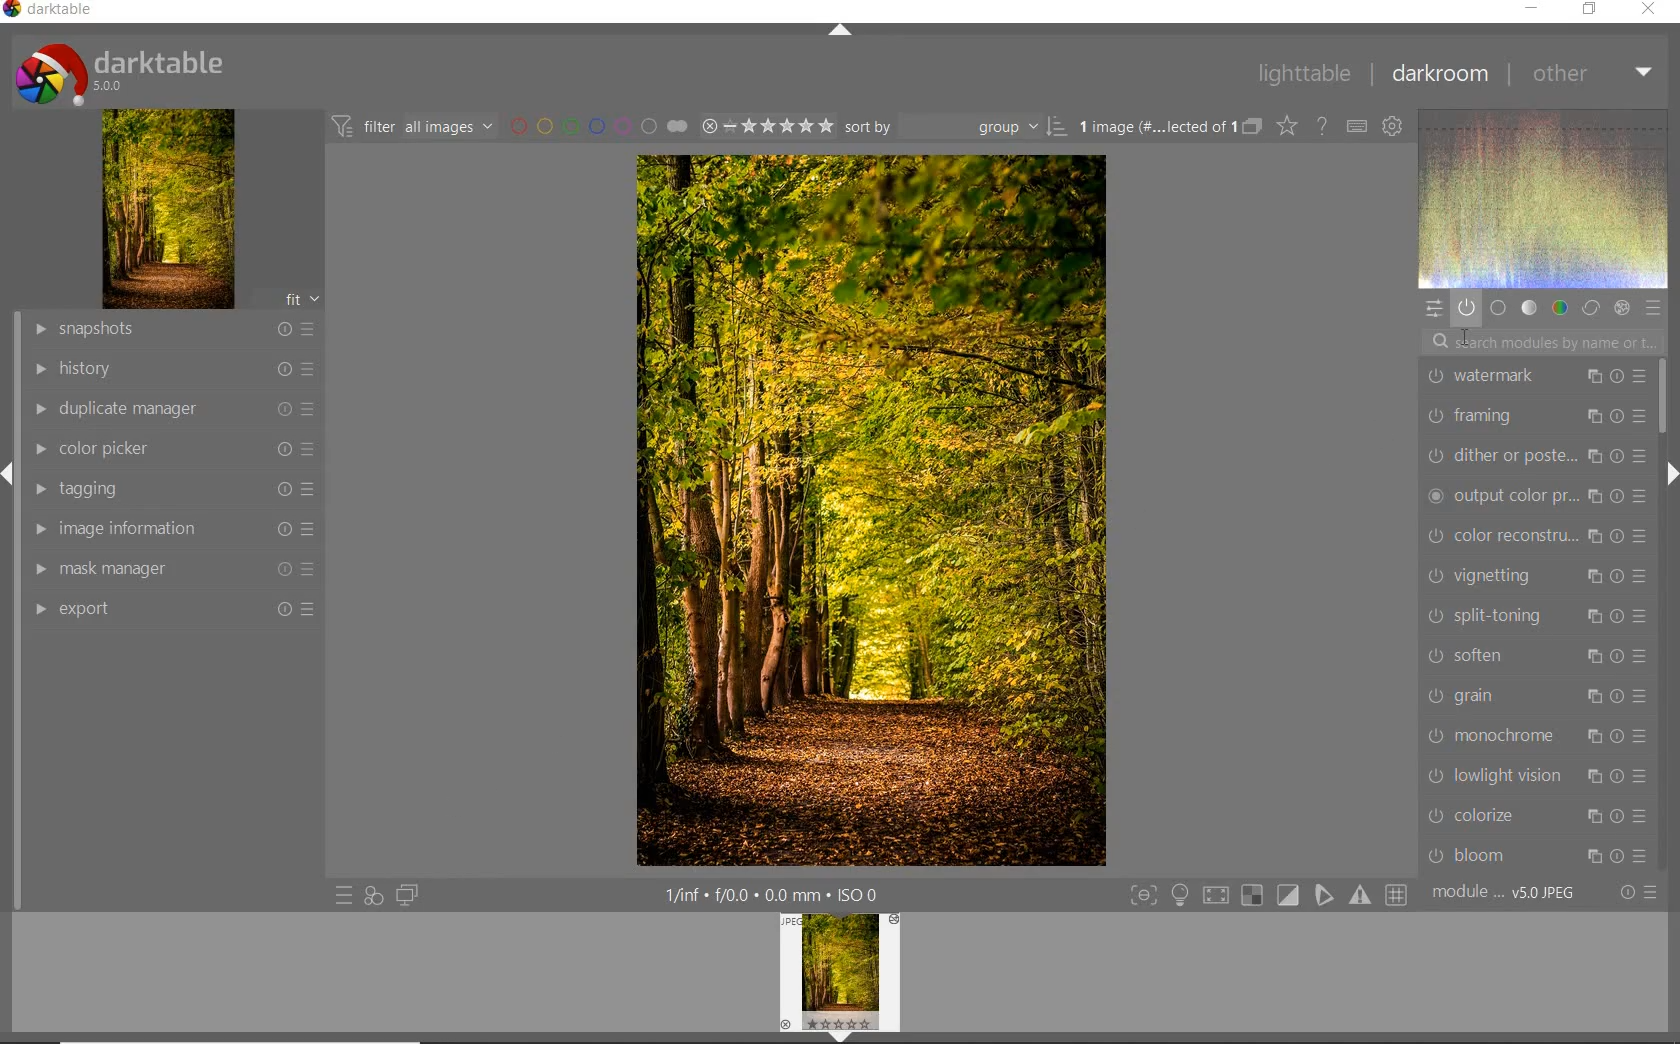 This screenshot has width=1680, height=1044. What do you see at coordinates (1541, 777) in the screenshot?
I see `lowlight vision` at bounding box center [1541, 777].